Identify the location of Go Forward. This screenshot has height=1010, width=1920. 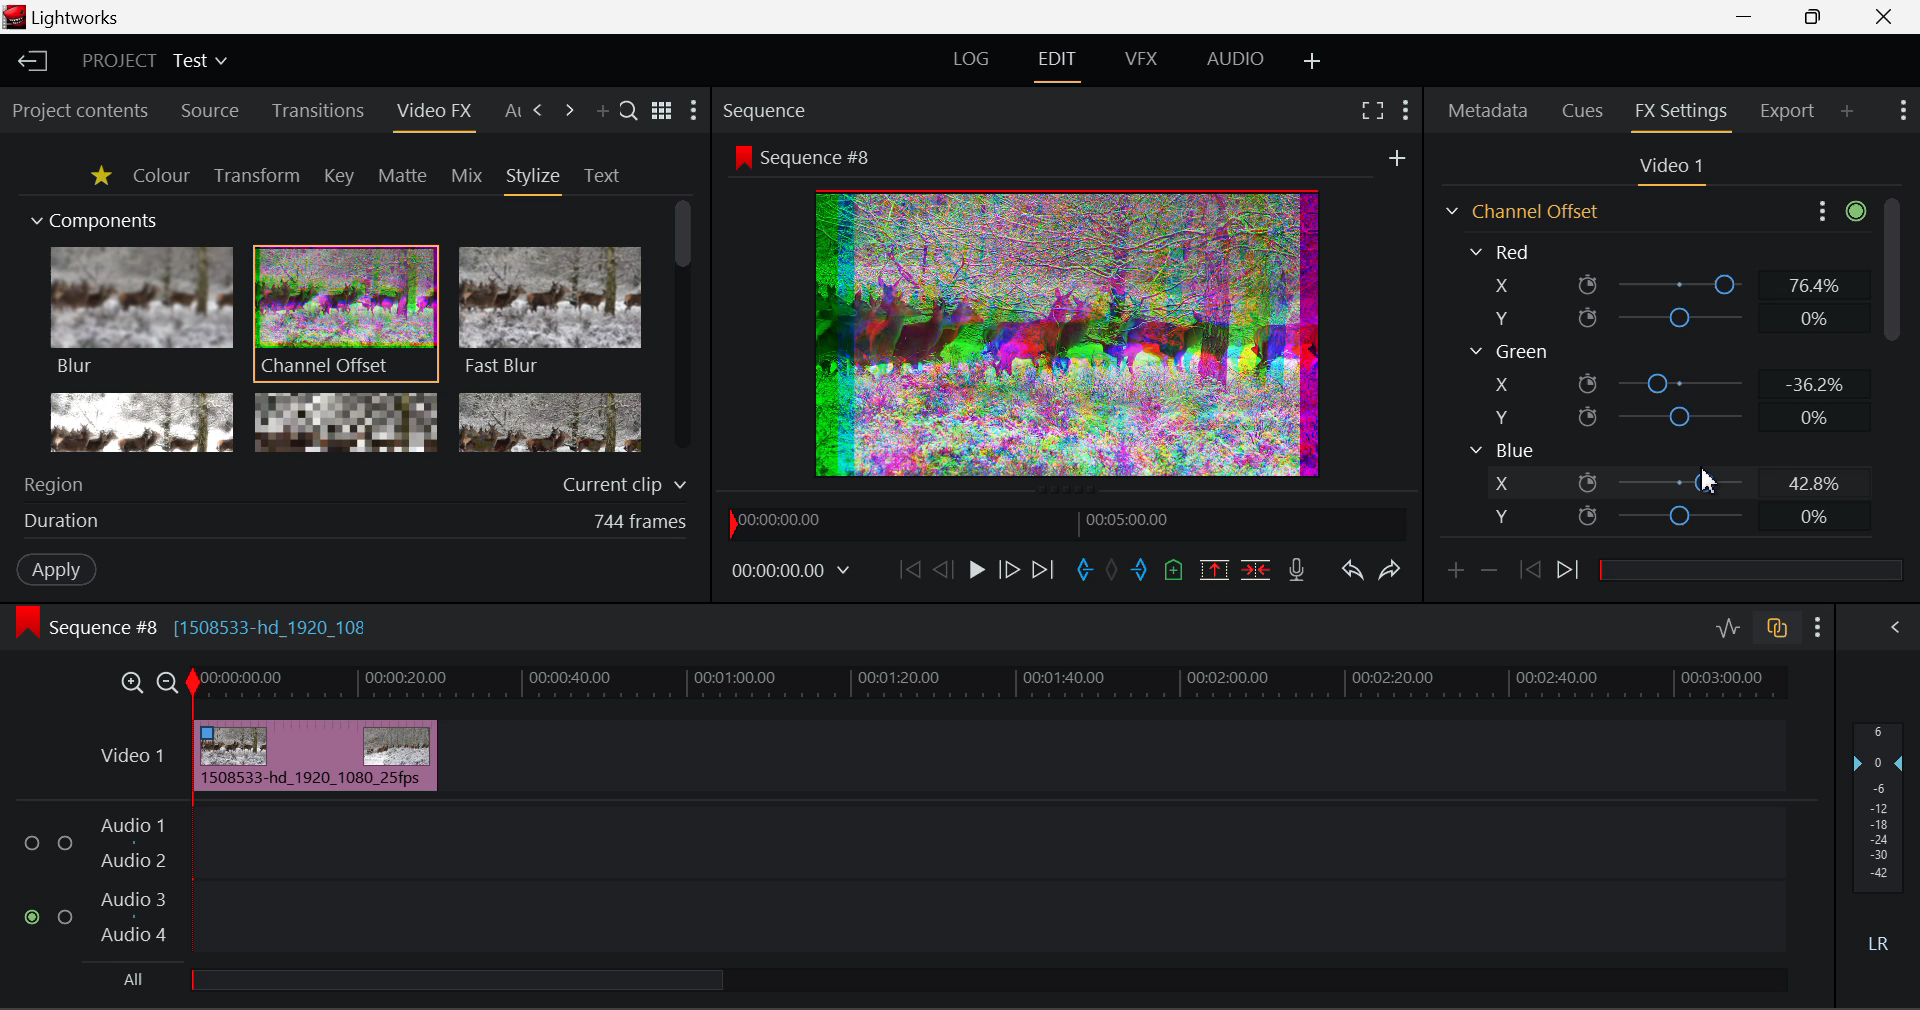
(1010, 572).